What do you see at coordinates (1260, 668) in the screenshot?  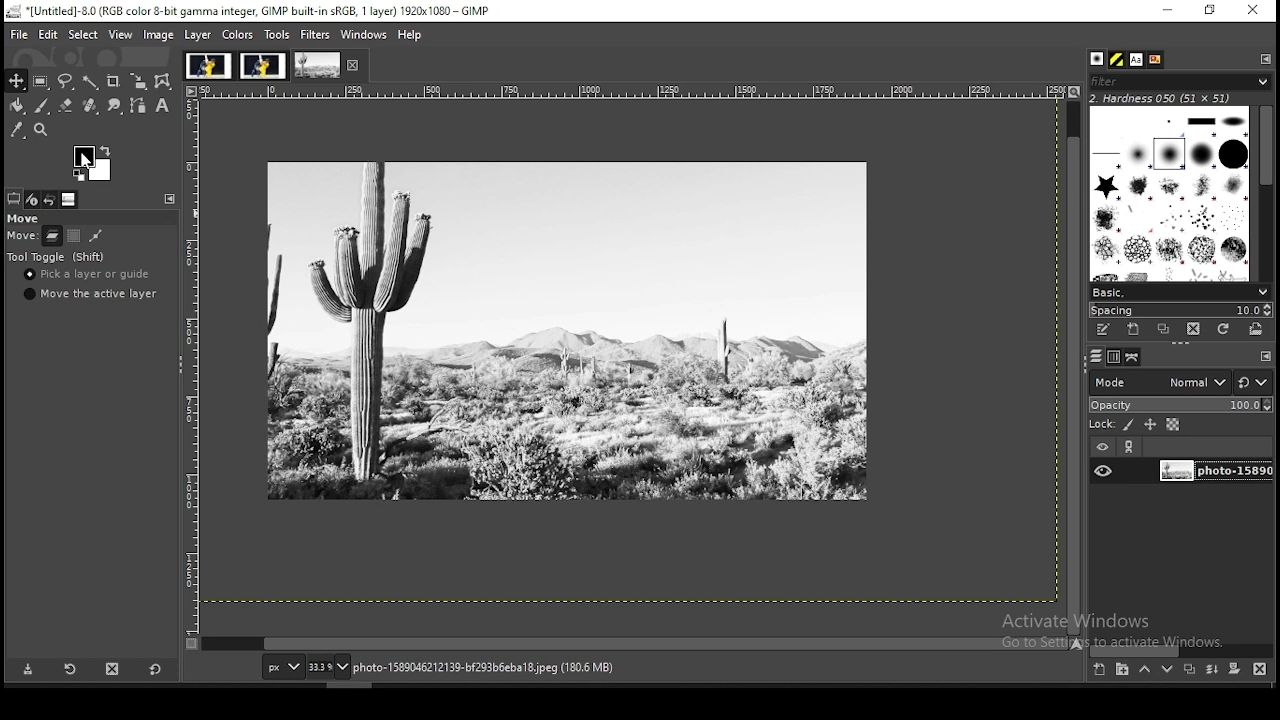 I see `delete this layer` at bounding box center [1260, 668].